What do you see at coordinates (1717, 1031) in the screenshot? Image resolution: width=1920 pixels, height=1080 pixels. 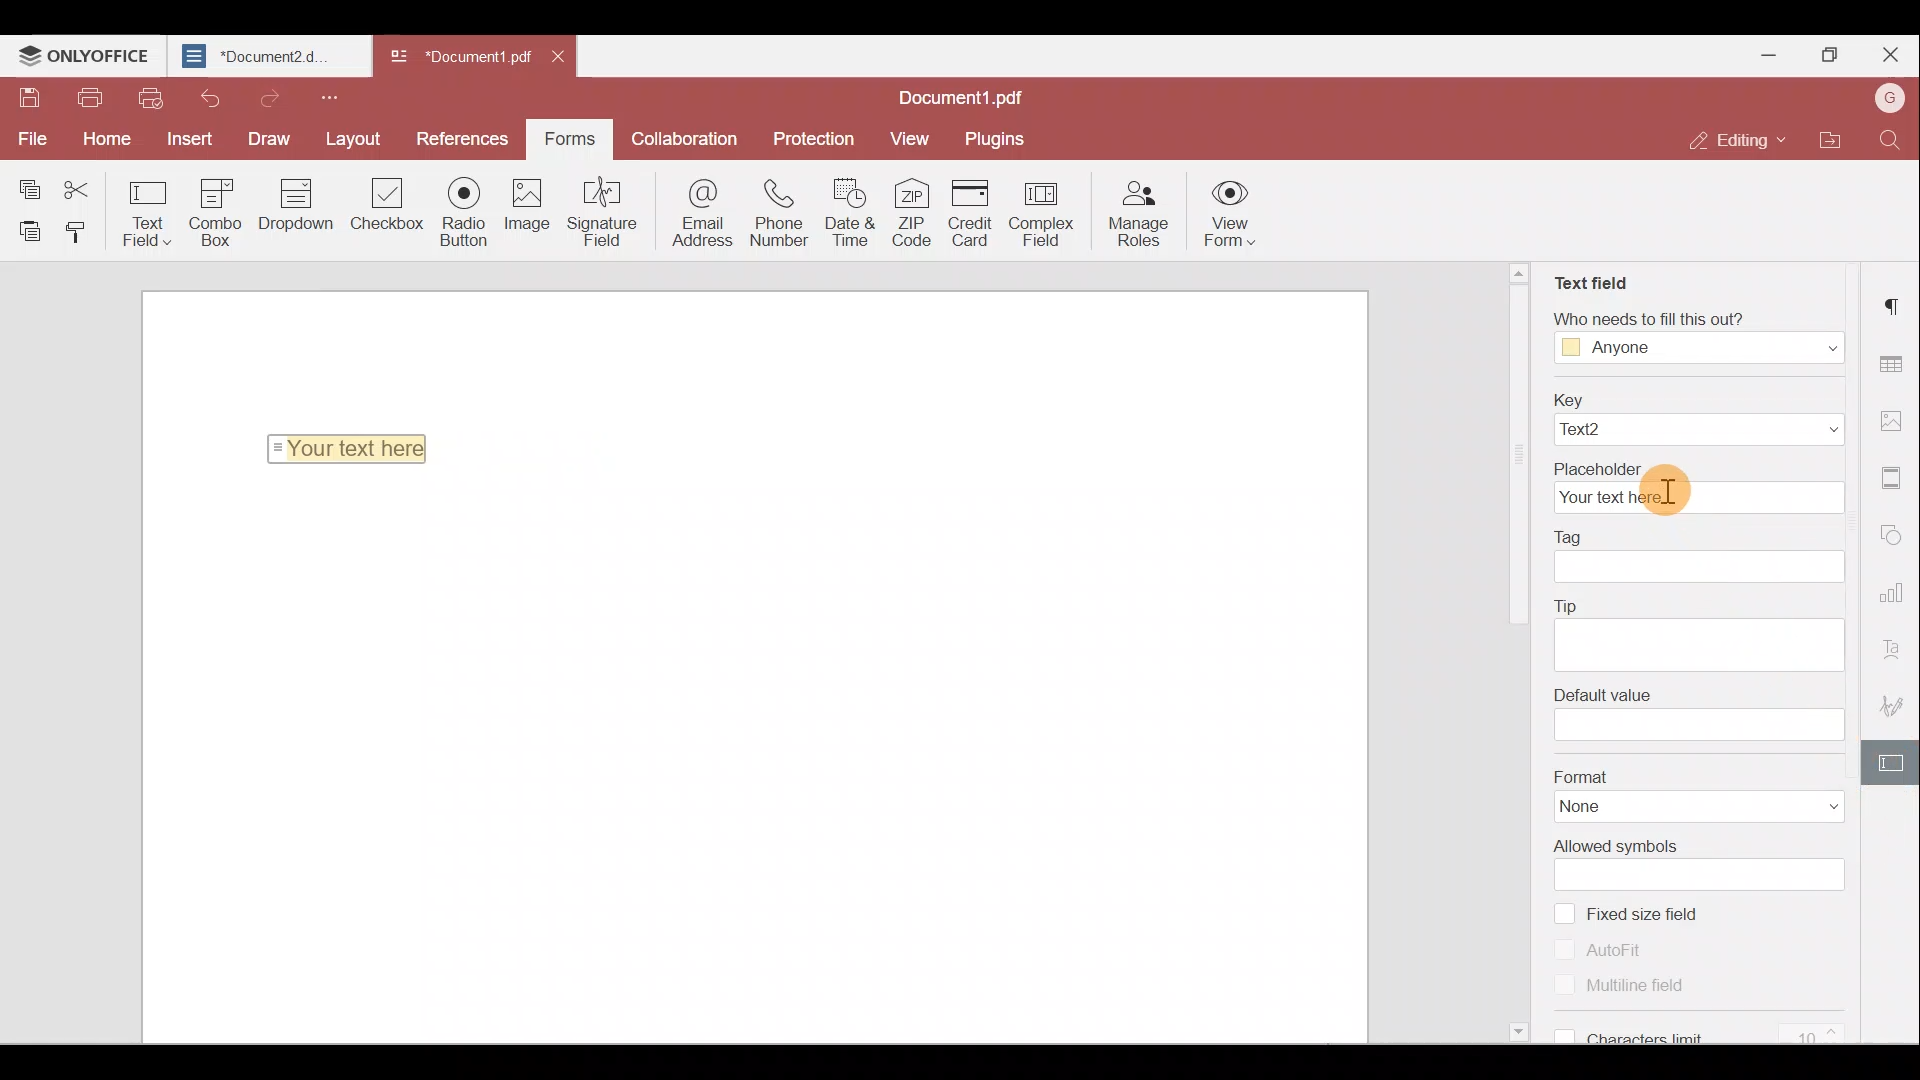 I see `Characters limit` at bounding box center [1717, 1031].